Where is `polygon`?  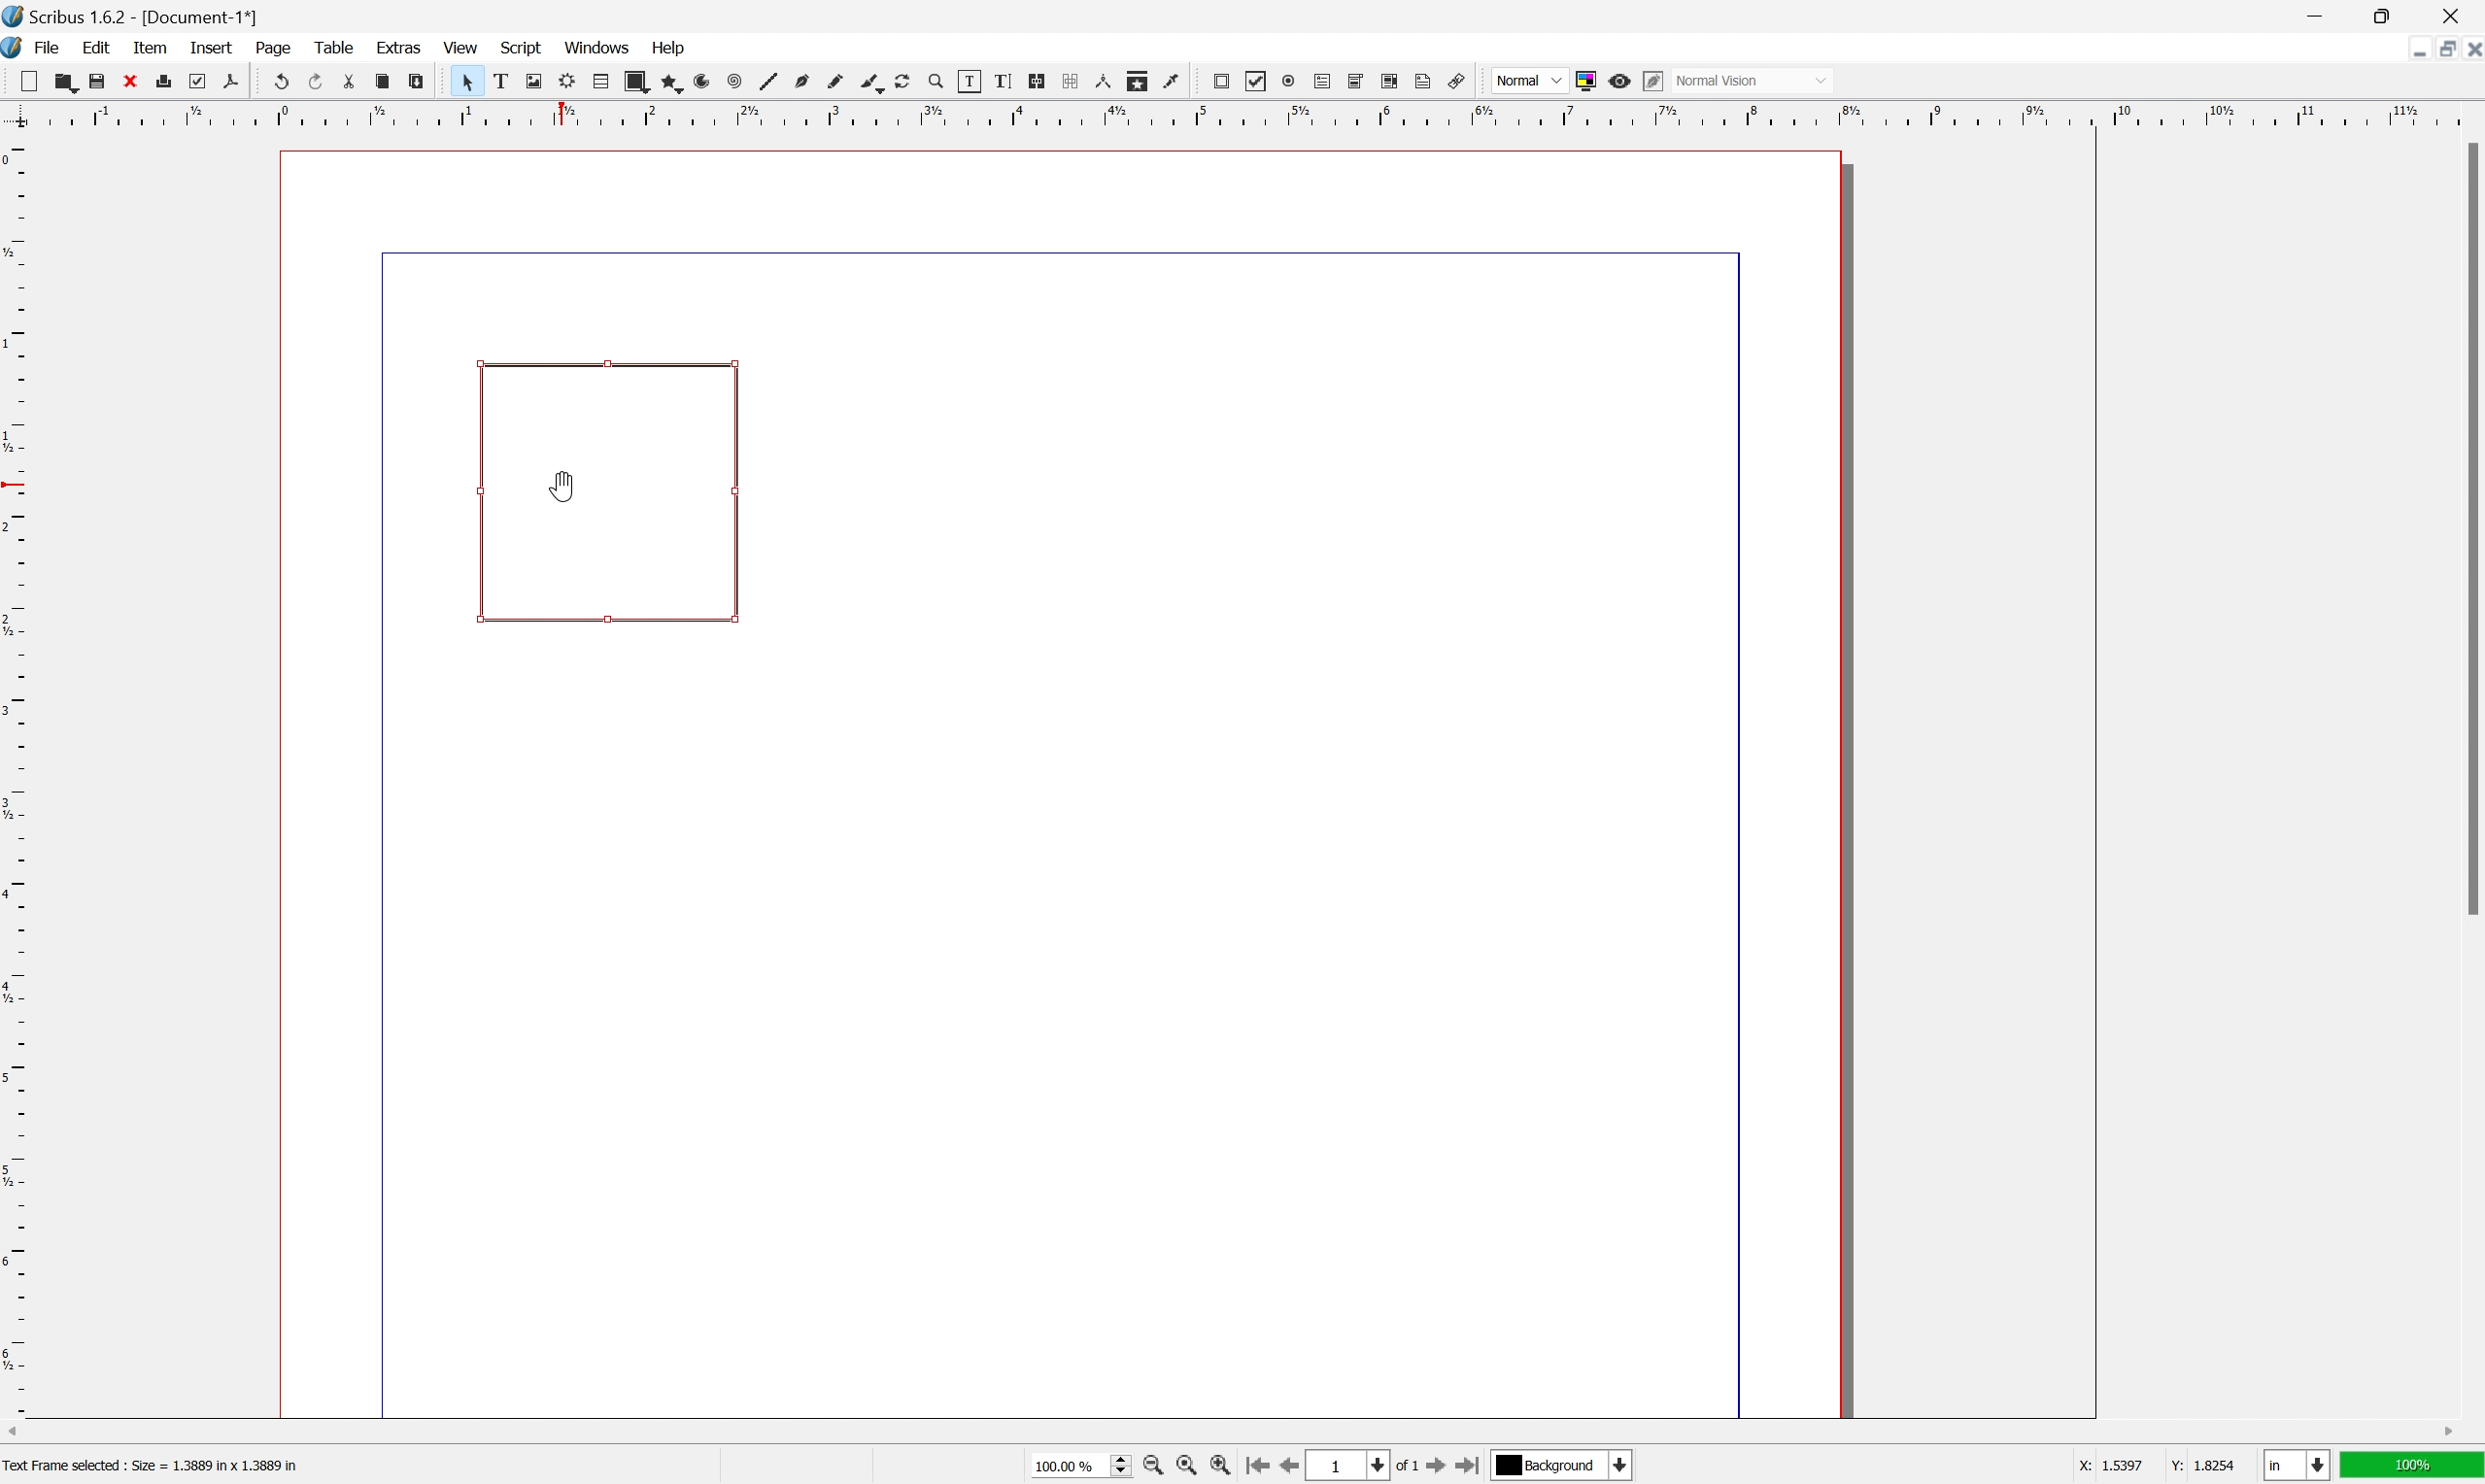 polygon is located at coordinates (674, 84).